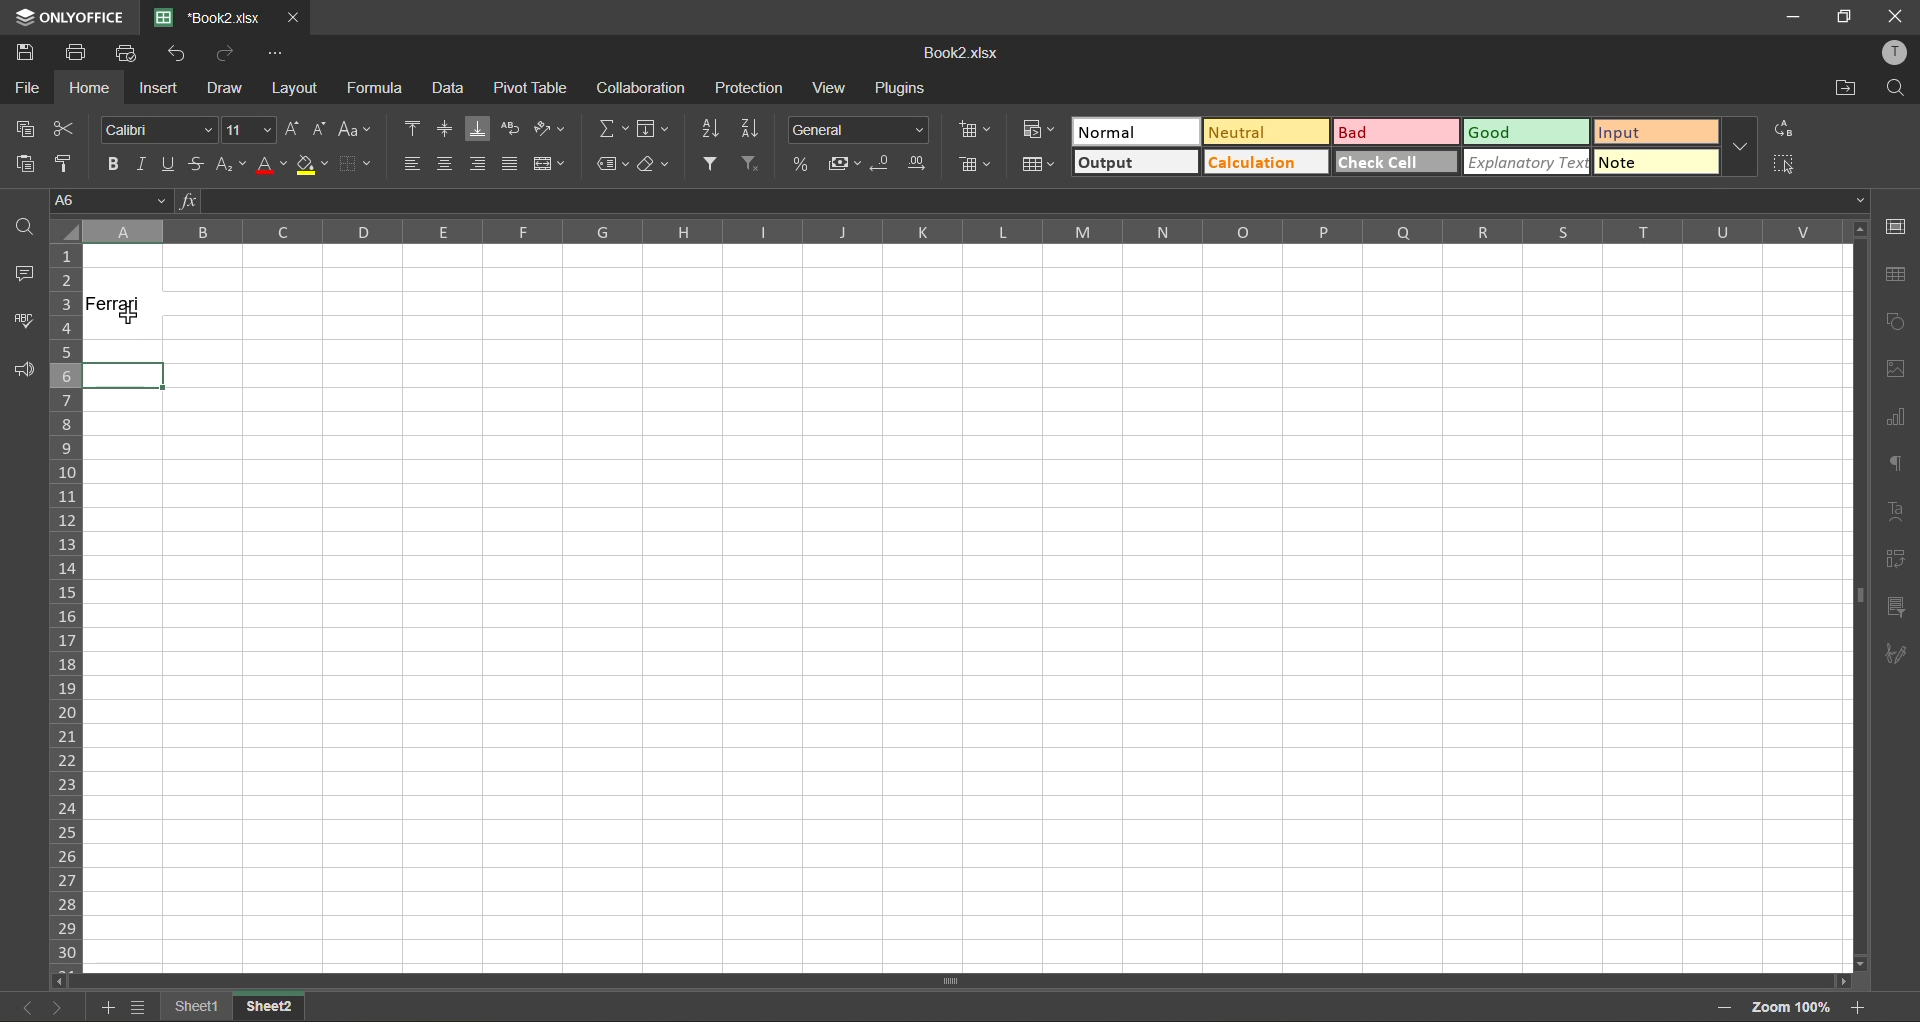 The height and width of the screenshot is (1022, 1920). What do you see at coordinates (1892, 466) in the screenshot?
I see `paragraph` at bounding box center [1892, 466].